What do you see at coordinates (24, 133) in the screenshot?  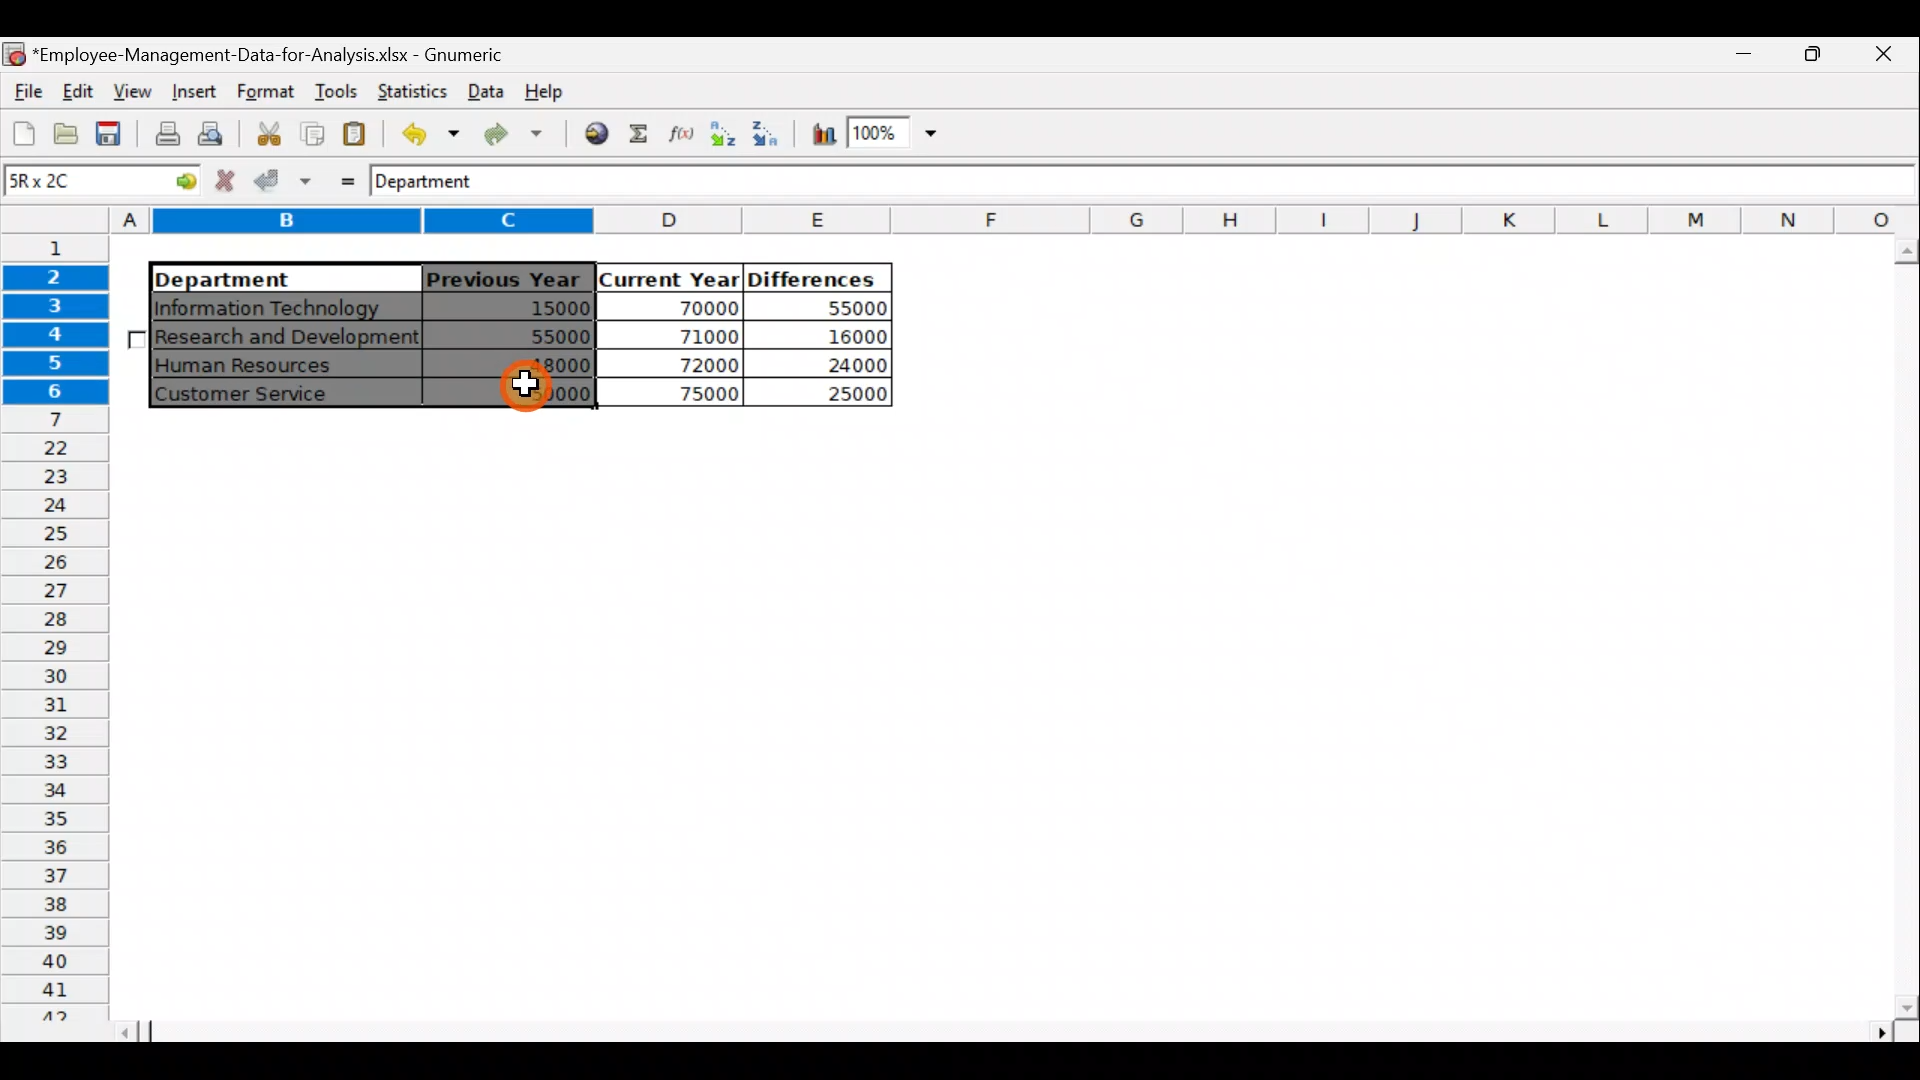 I see `Create a new workbook` at bounding box center [24, 133].